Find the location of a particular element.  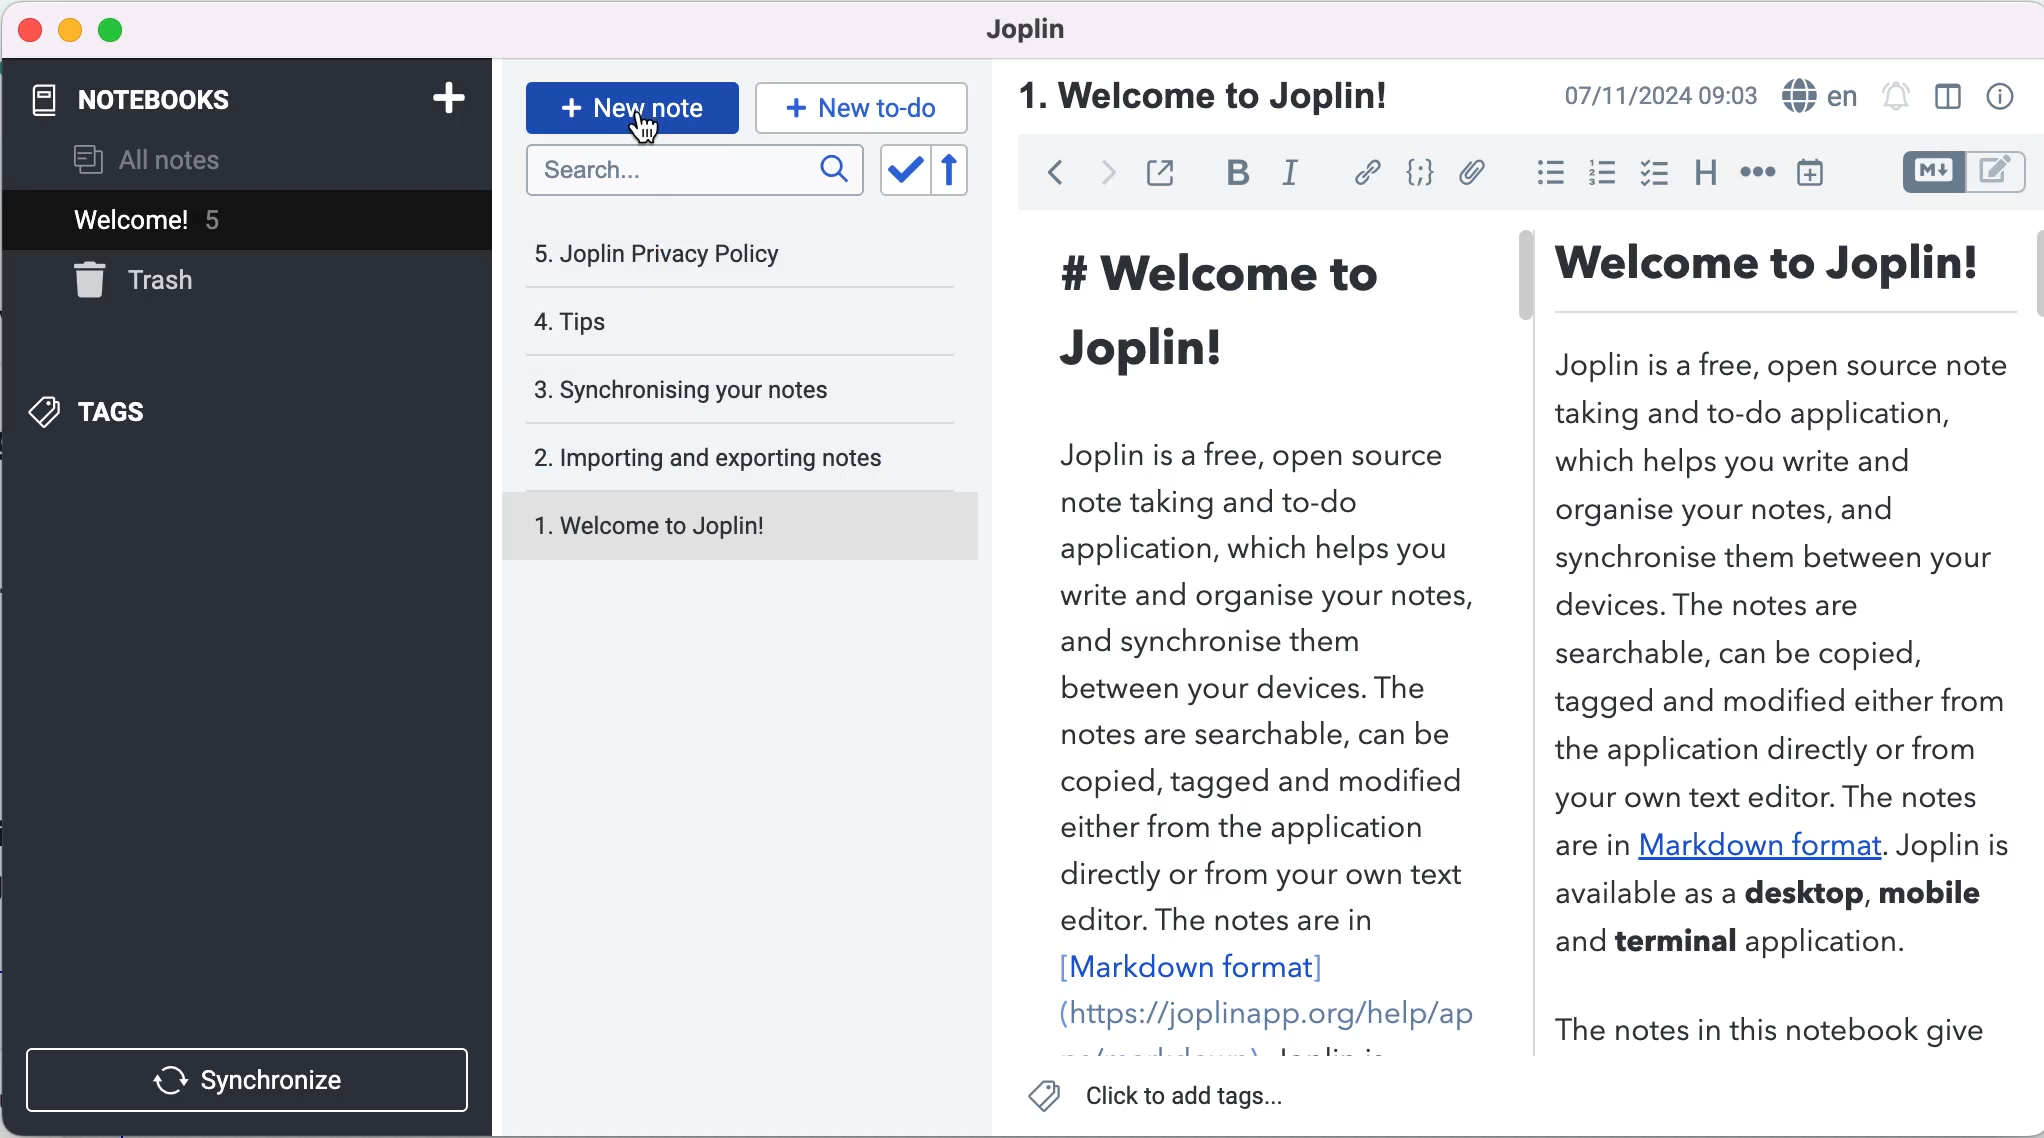

# Welcome to
Joplin!

Joplin is a free, open source
note taking and to-do
application, which helps you
write and organise your notes,
and synchronise them
between your devices. The
notes are searchable, can be
copied, tagged and modified
either from the application
directly or from your own text
editor. The notes are in
[Markdown format]
(https://joplinapp.org/help/ap is located at coordinates (1256, 634).